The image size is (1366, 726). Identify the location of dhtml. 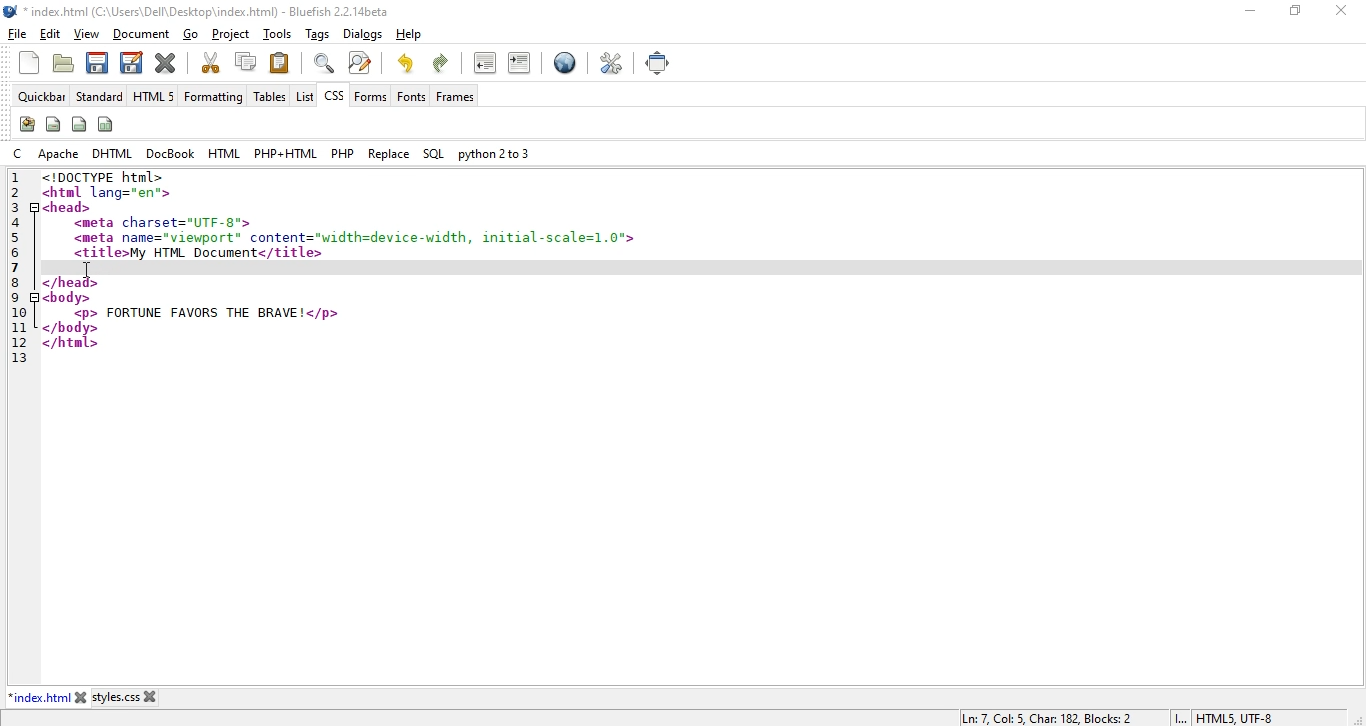
(114, 154).